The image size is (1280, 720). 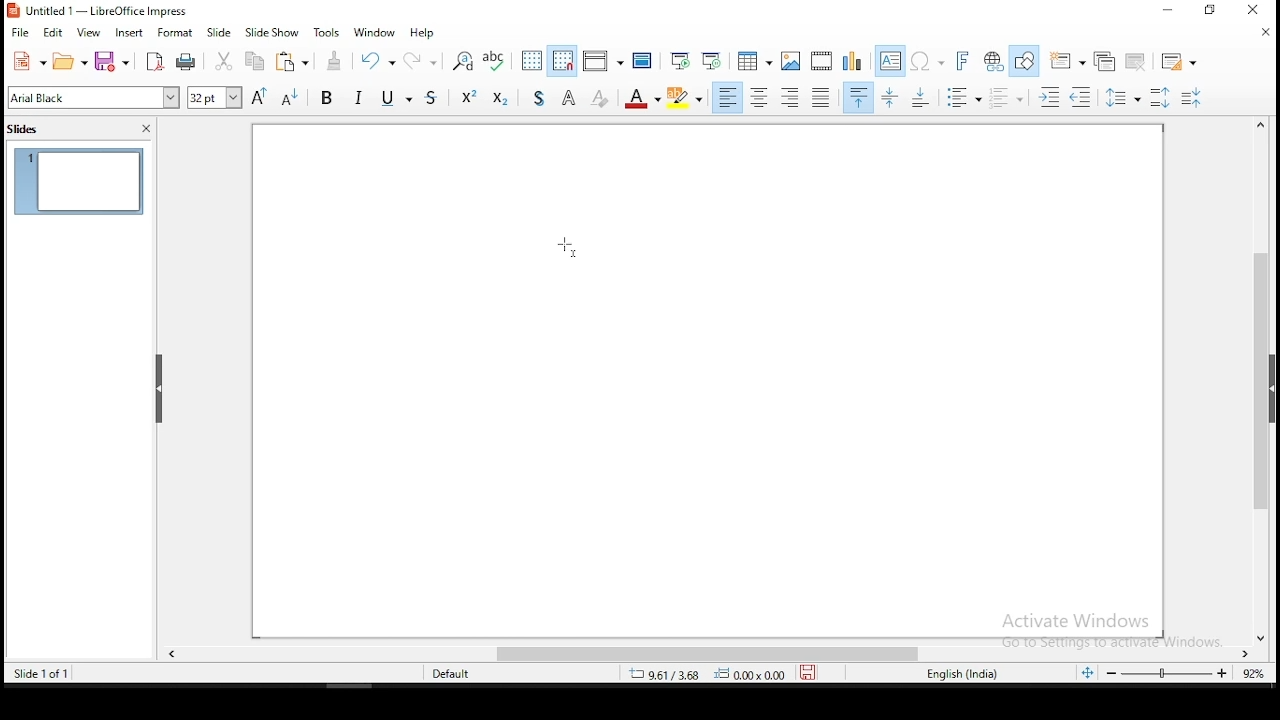 I want to click on delete slide, so click(x=1137, y=61).